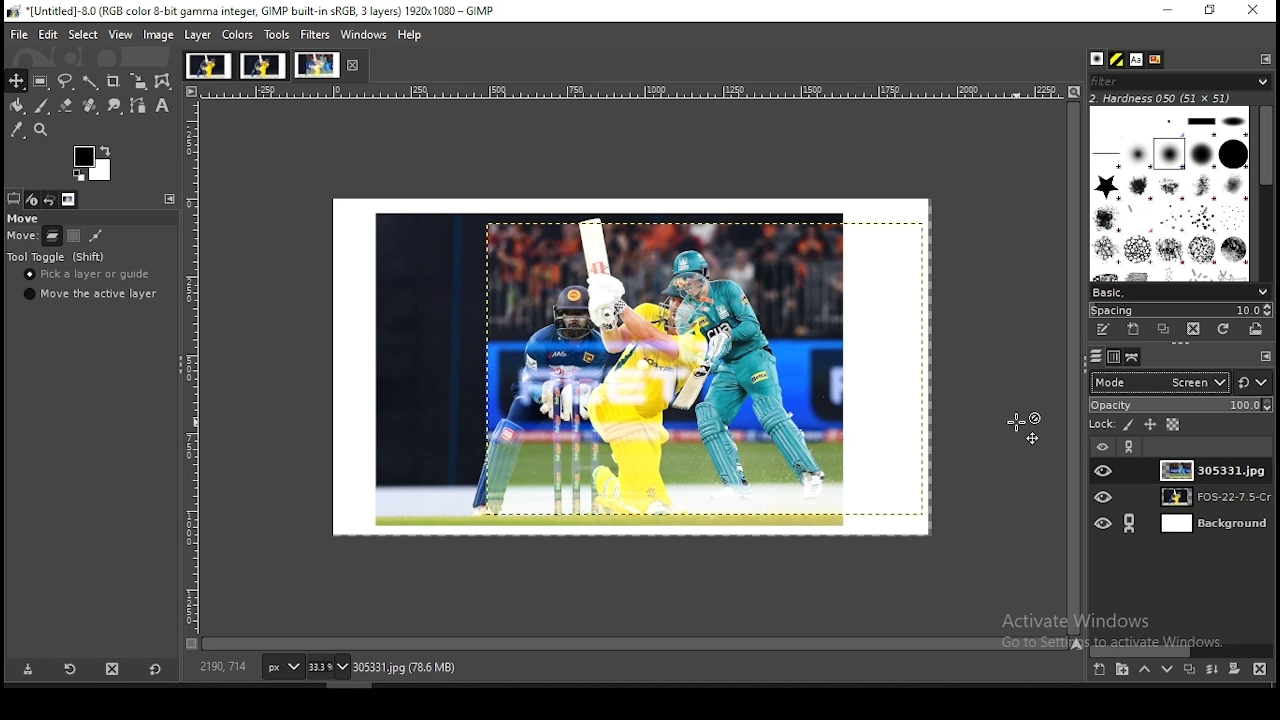 Image resolution: width=1280 pixels, height=720 pixels. Describe the element at coordinates (1112, 359) in the screenshot. I see `channels` at that location.